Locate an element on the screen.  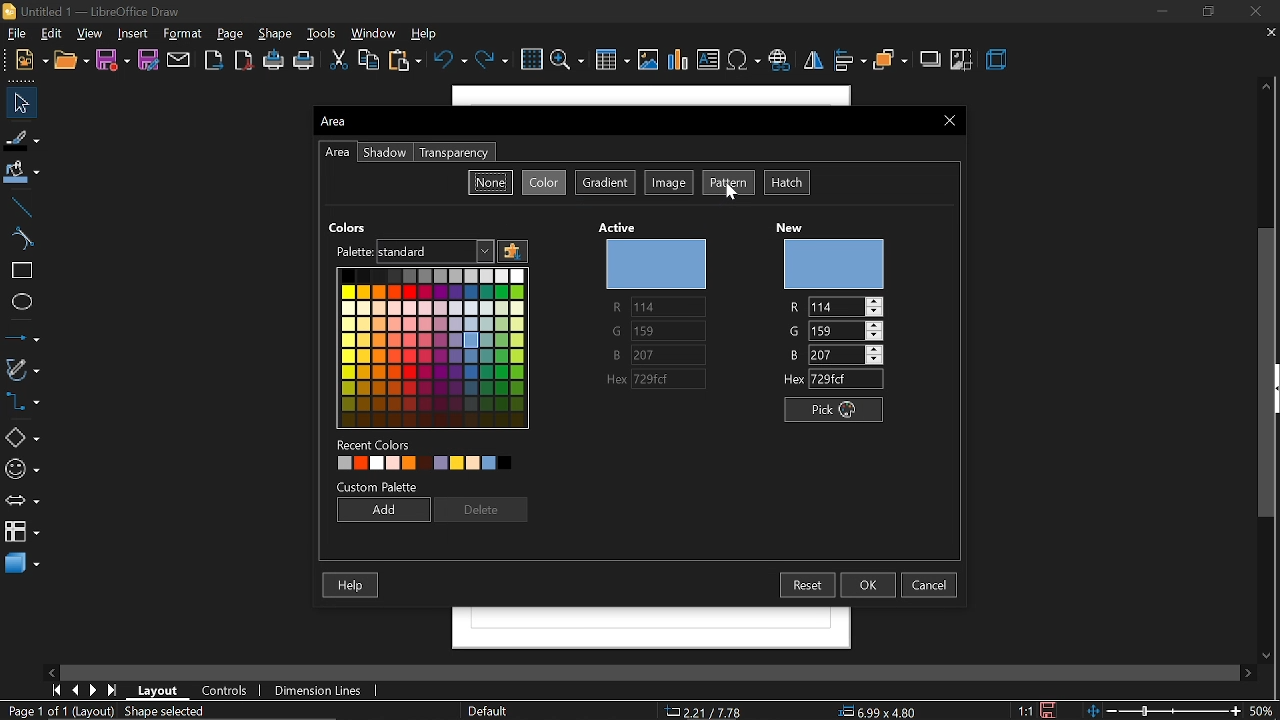
G is located at coordinates (791, 331).